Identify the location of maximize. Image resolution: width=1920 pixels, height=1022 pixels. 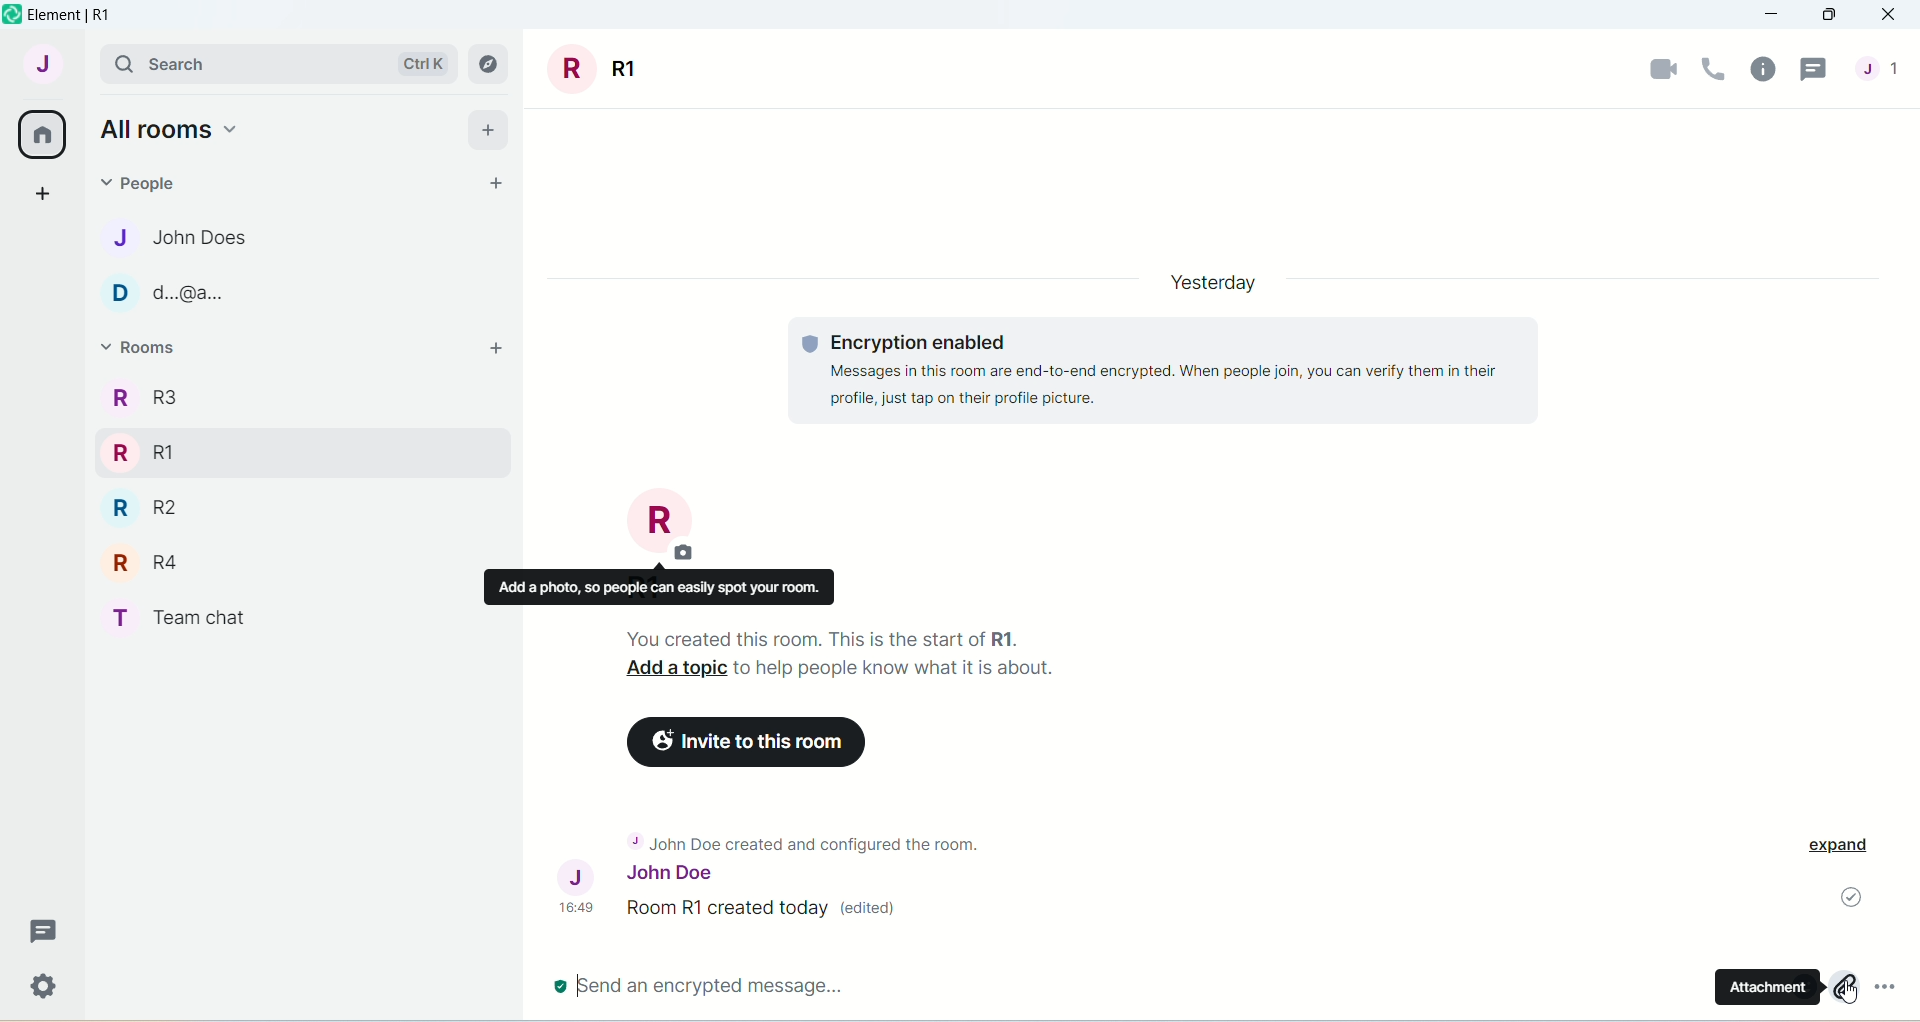
(1832, 19).